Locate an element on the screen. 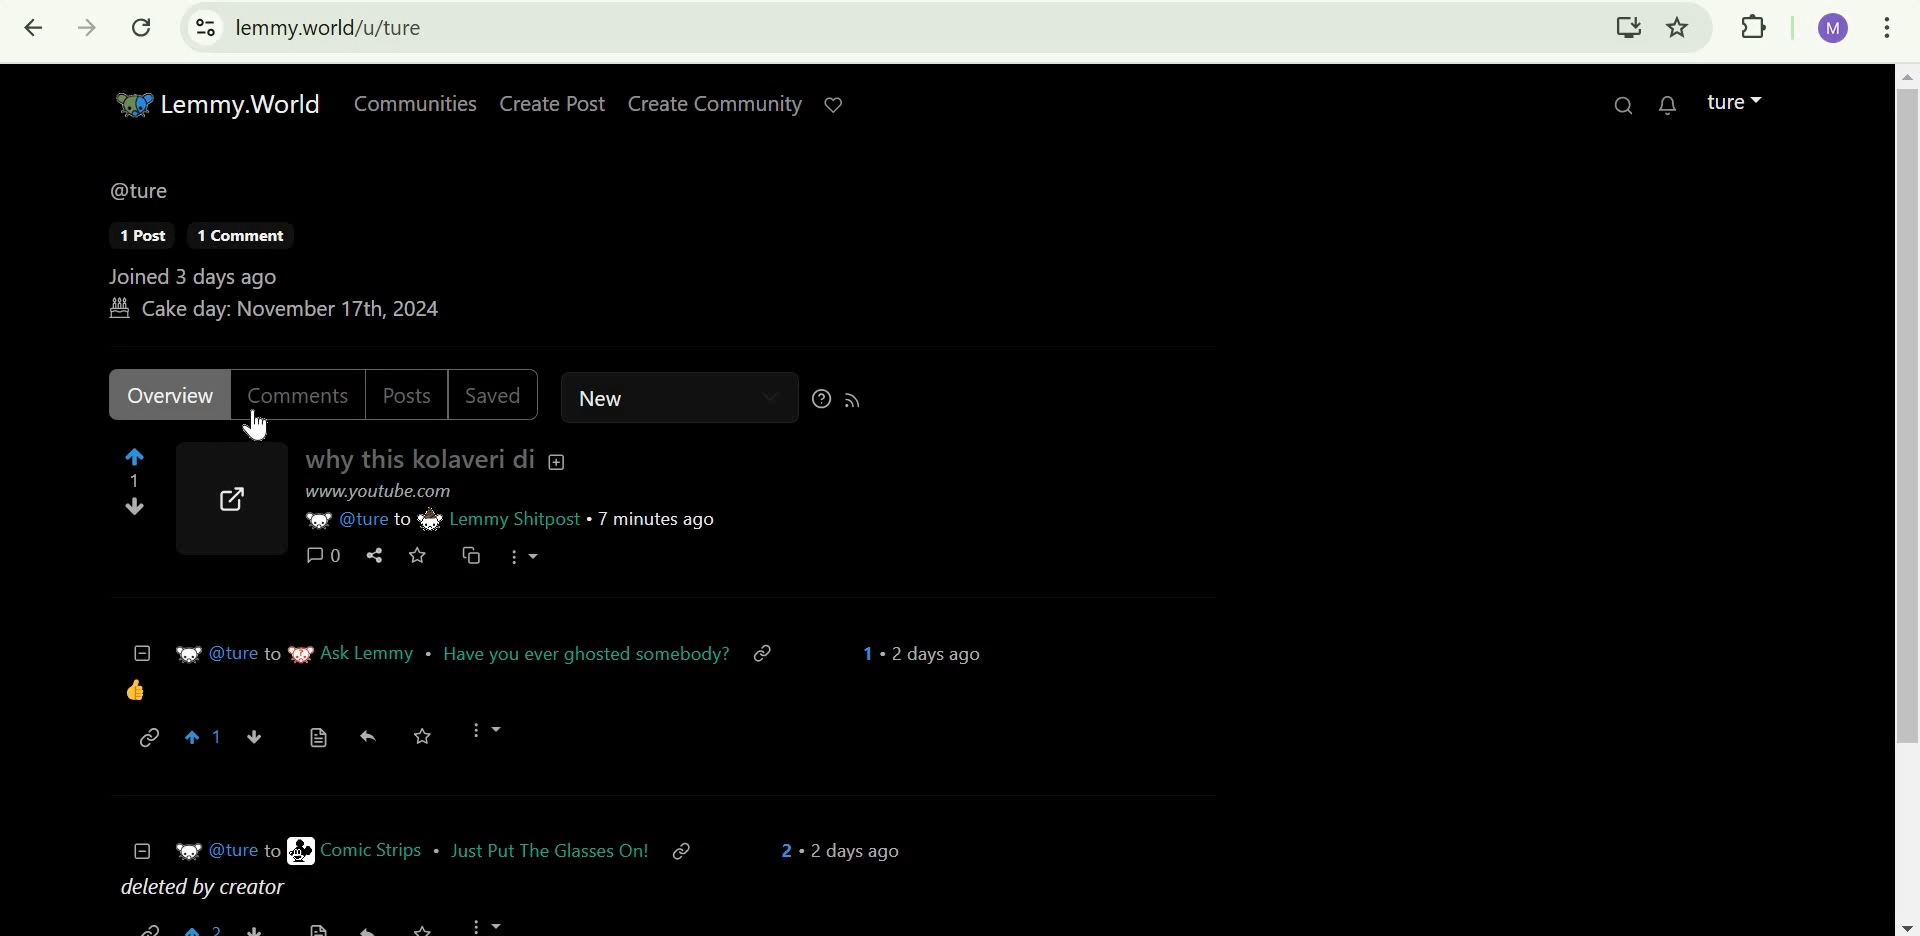  posts is located at coordinates (403, 393).